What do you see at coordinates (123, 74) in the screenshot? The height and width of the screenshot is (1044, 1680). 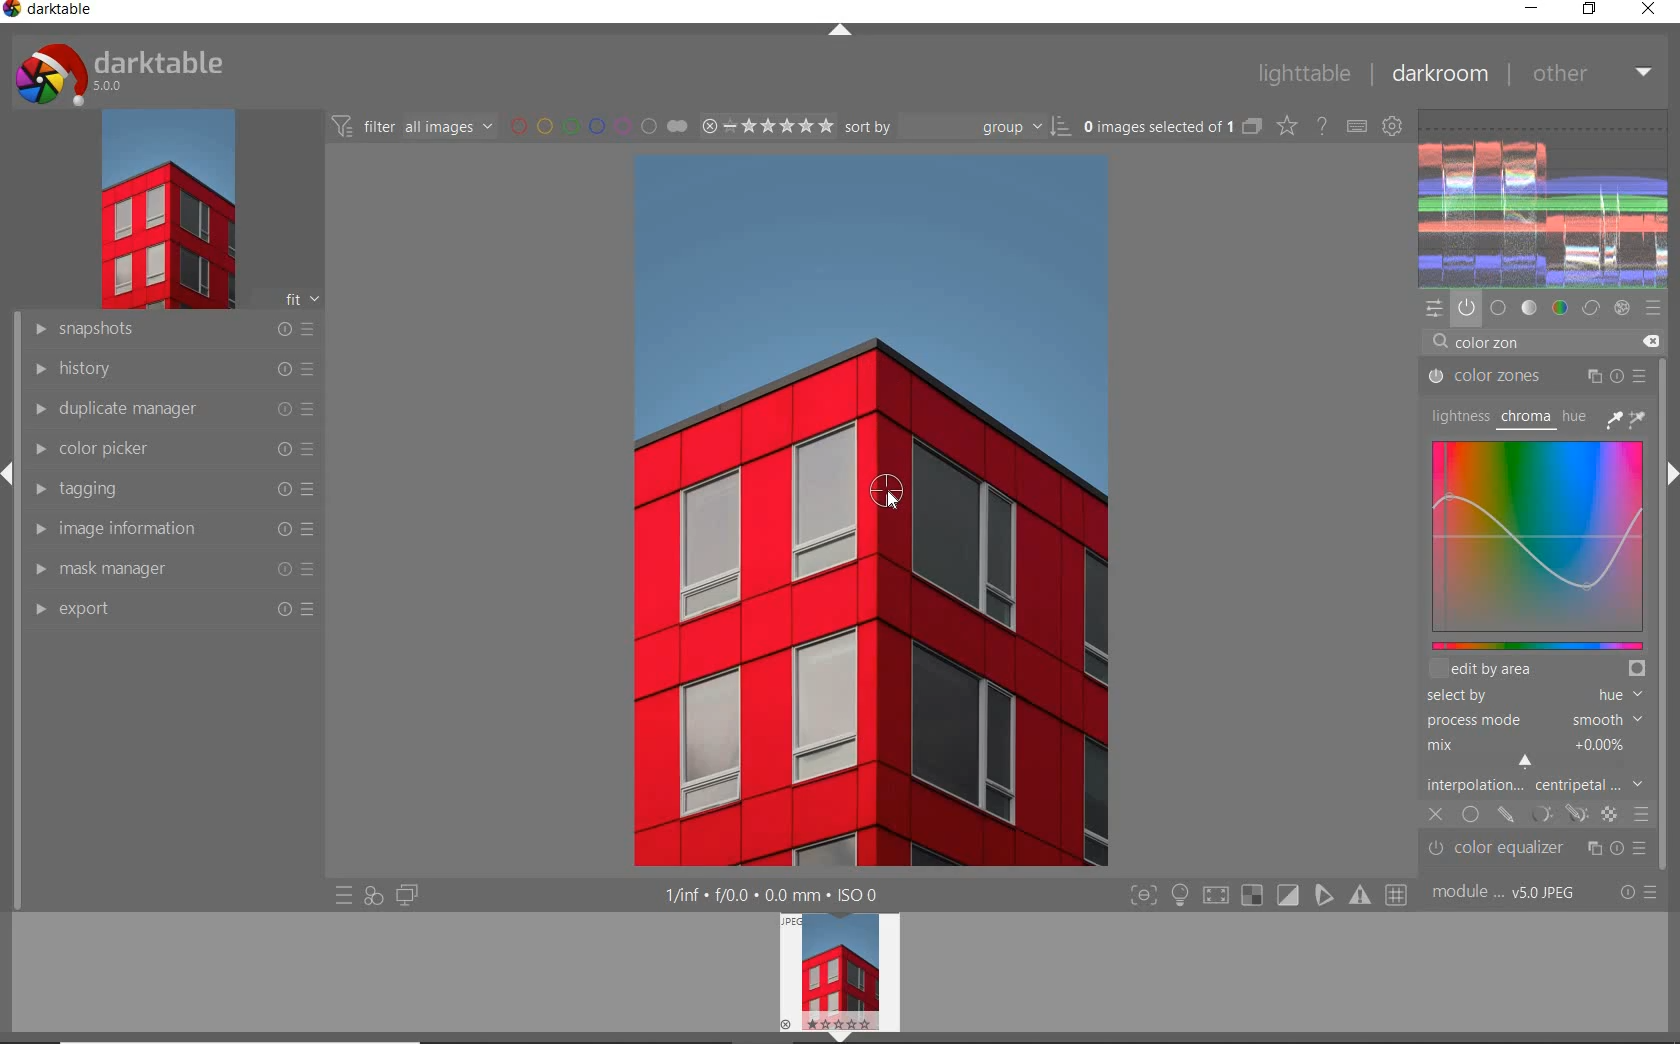 I see `system logo & name` at bounding box center [123, 74].